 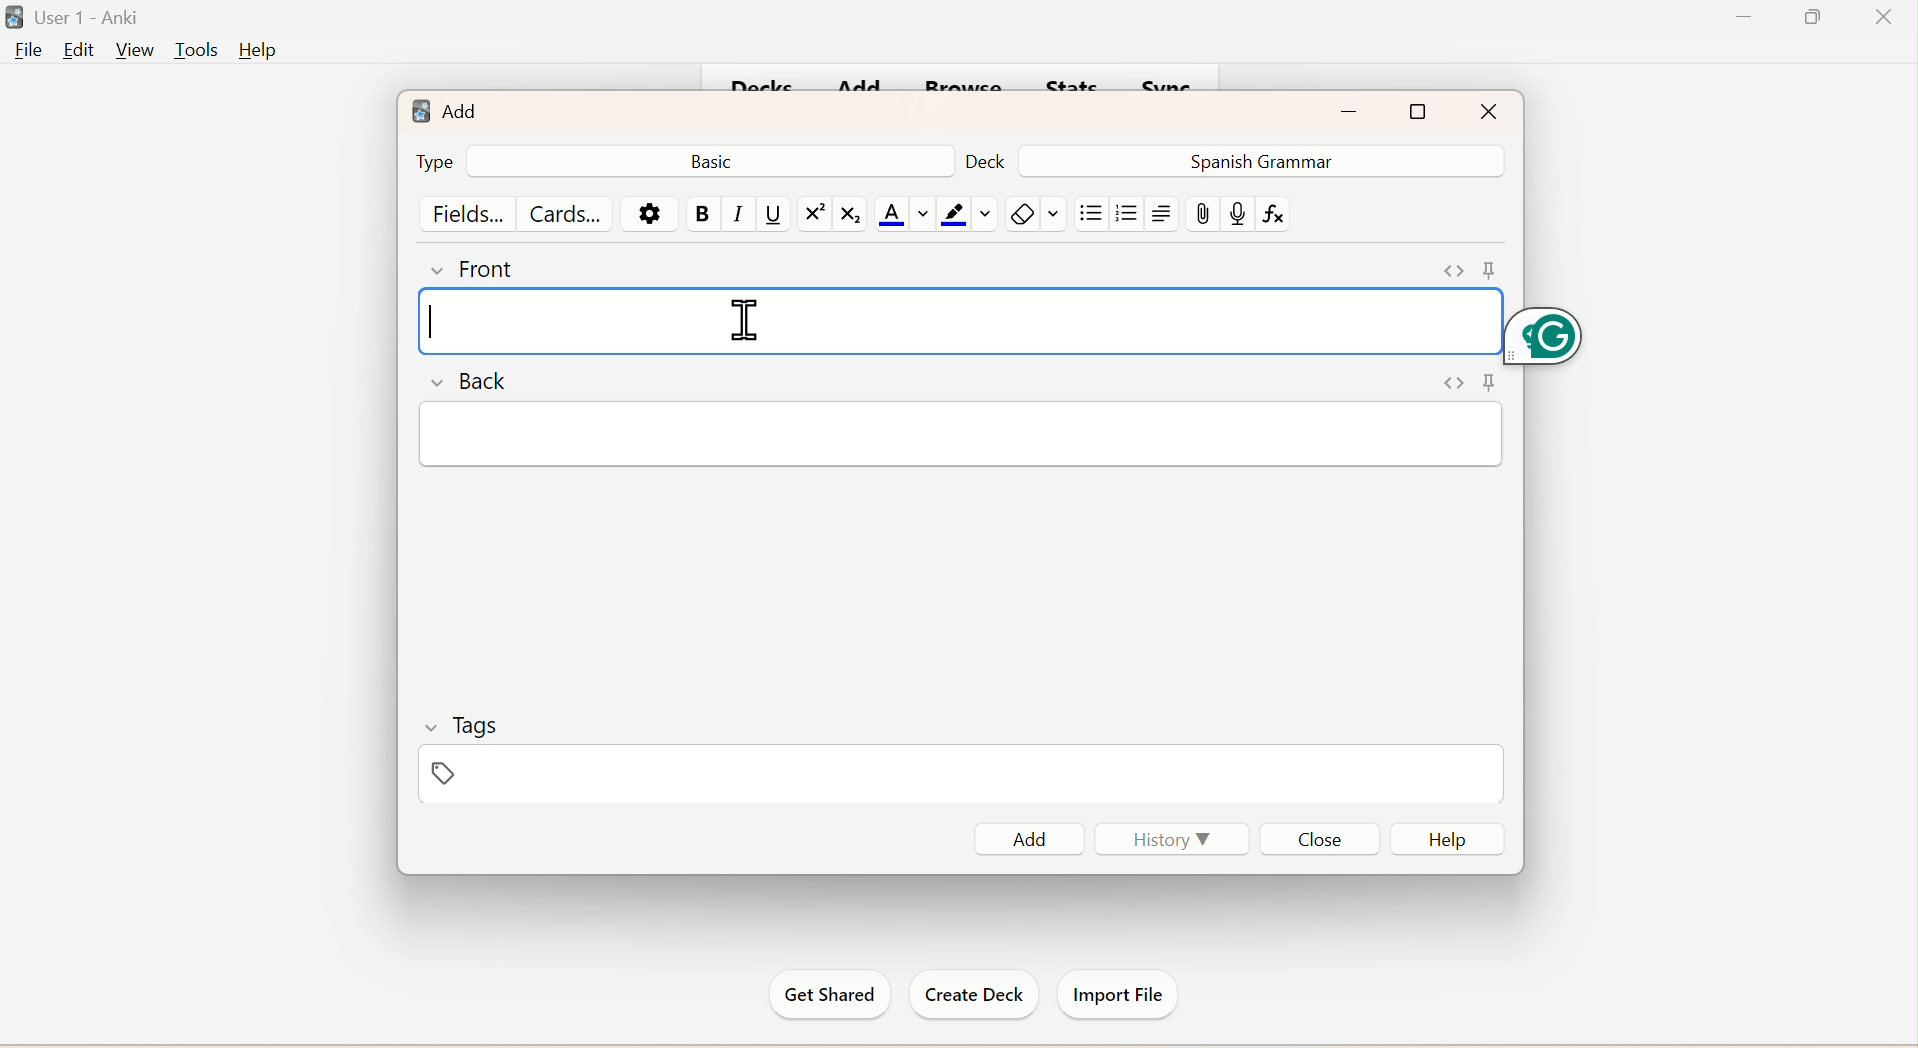 I want to click on Cards..., so click(x=569, y=213).